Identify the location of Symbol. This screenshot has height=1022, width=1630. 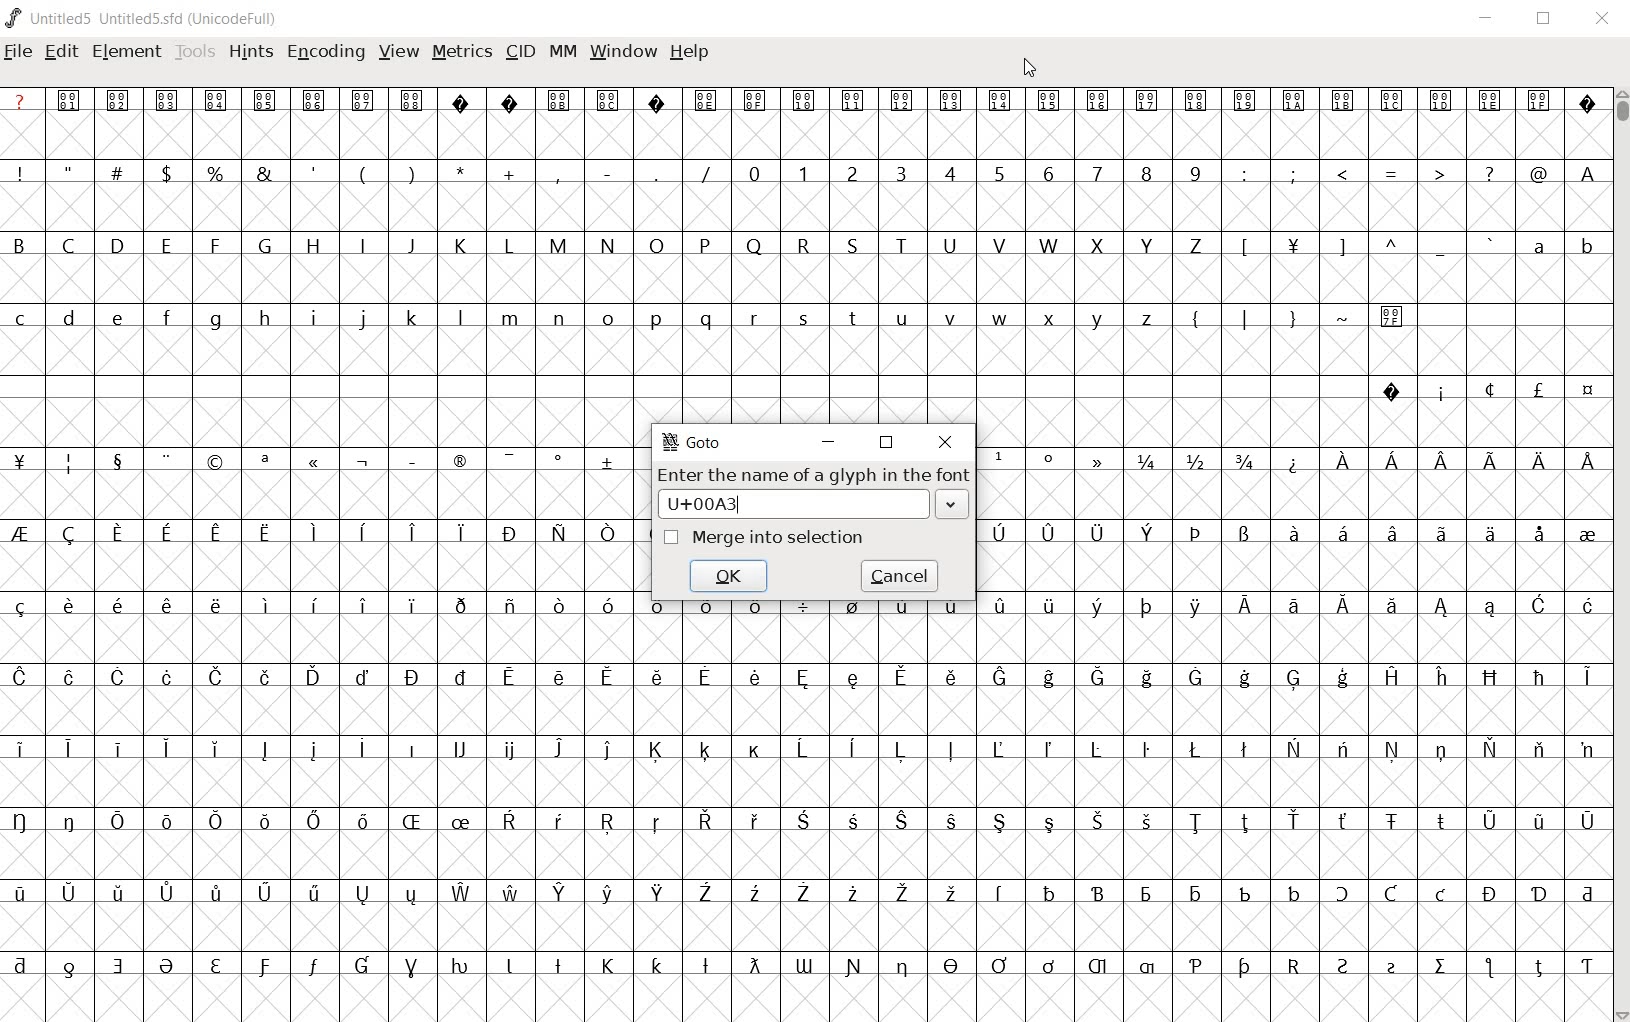
(364, 100).